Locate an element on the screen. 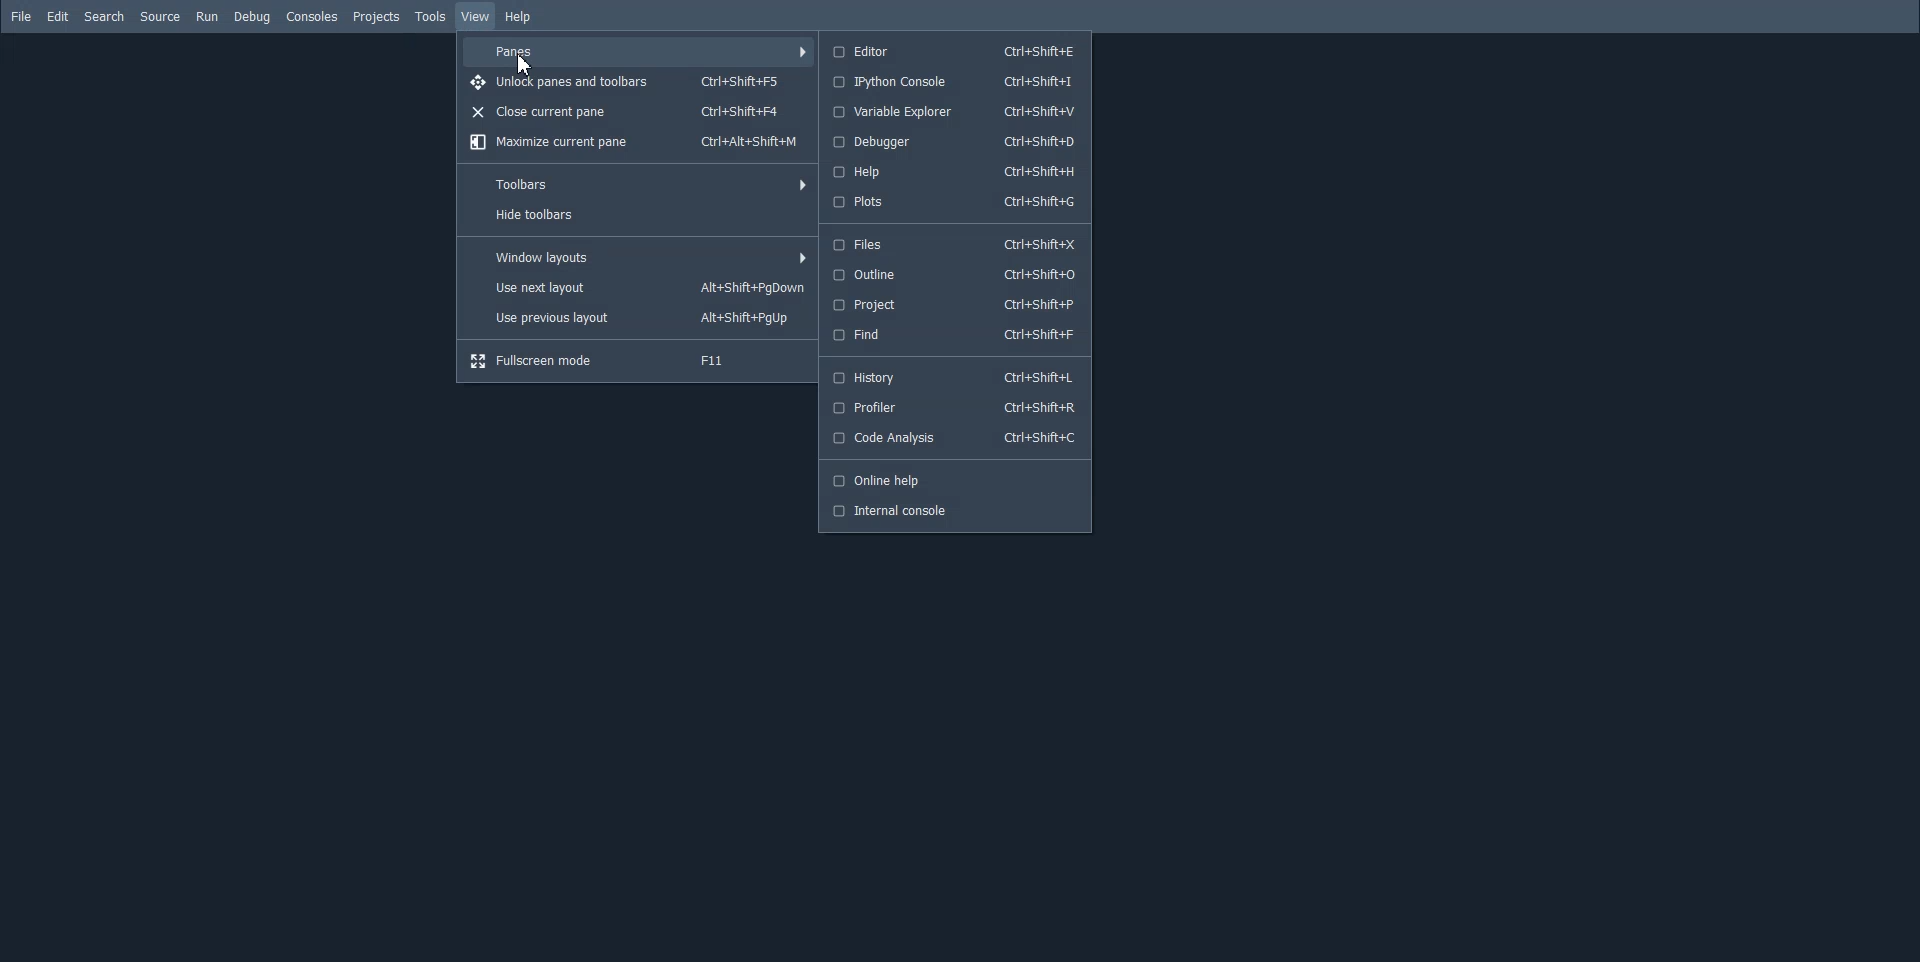 This screenshot has height=962, width=1920. Run is located at coordinates (208, 17).